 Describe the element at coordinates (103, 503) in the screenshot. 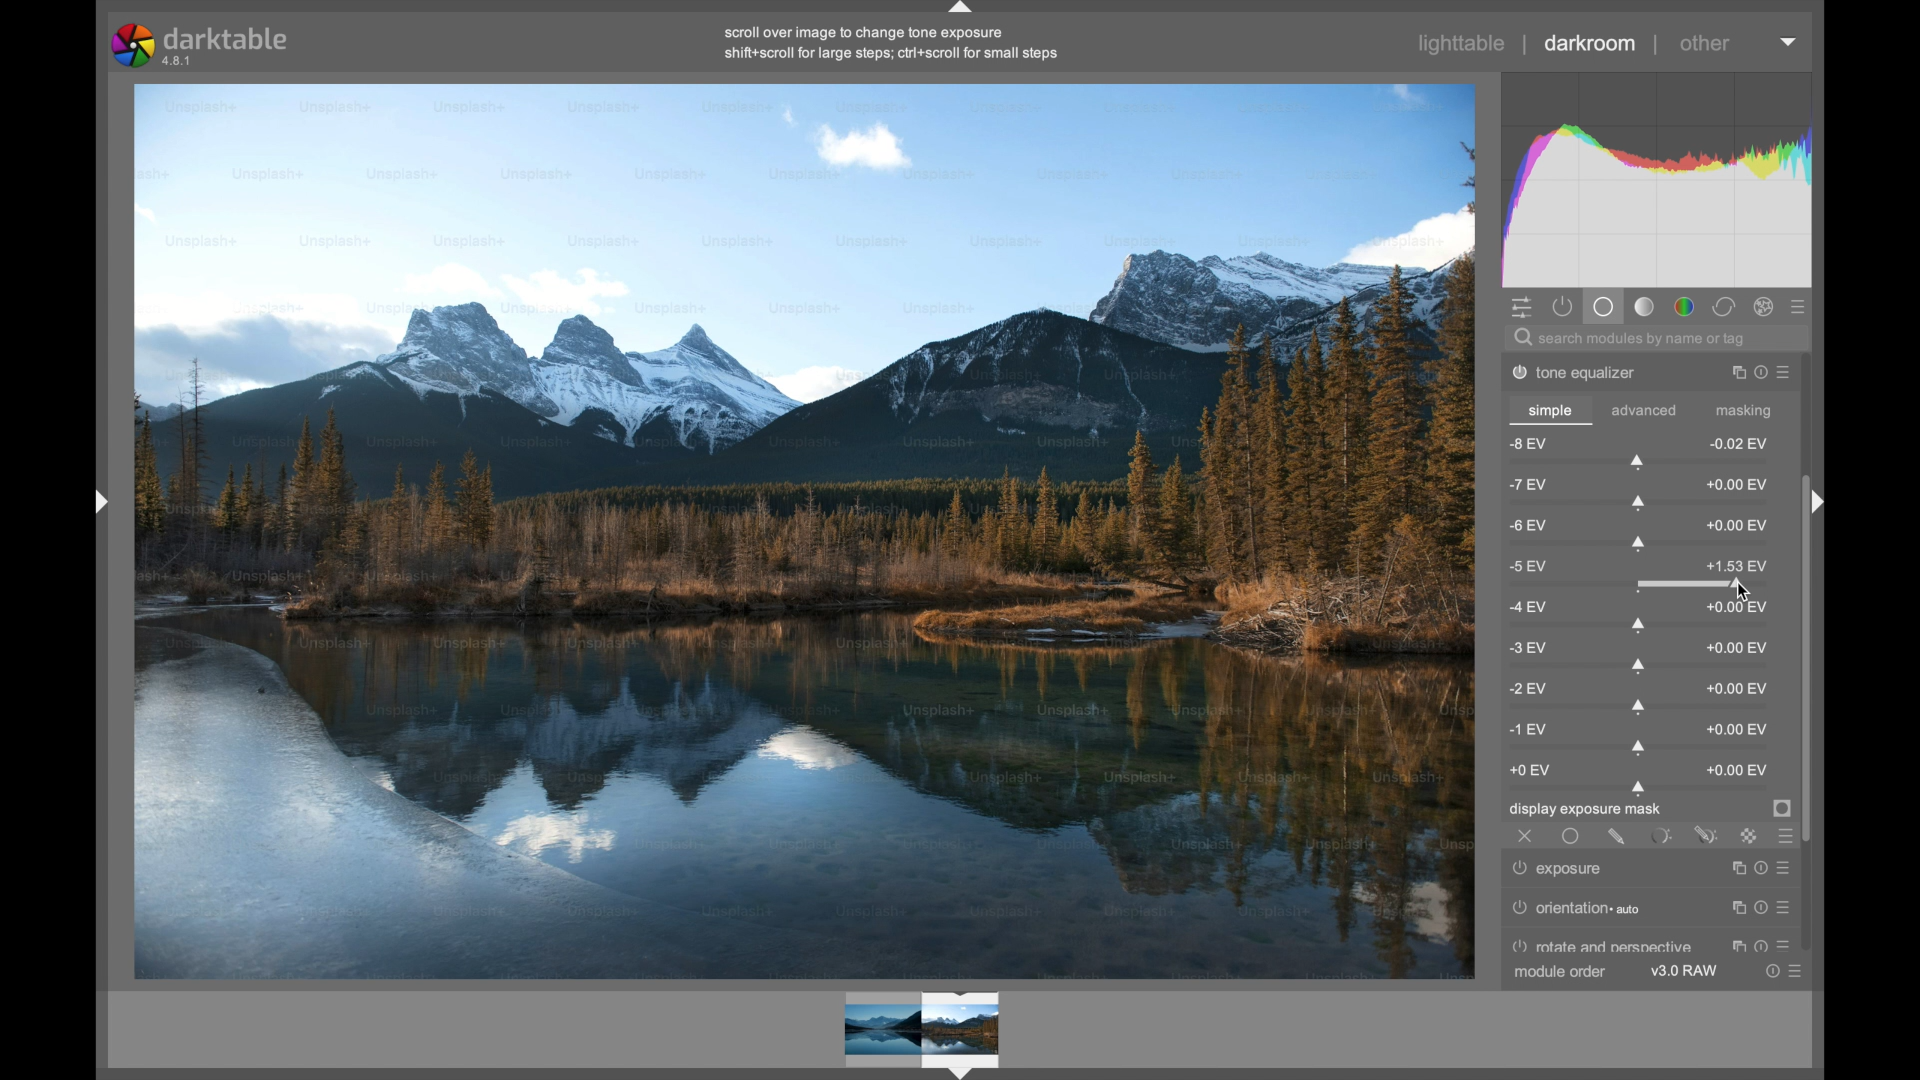

I see `Drag handle` at that location.